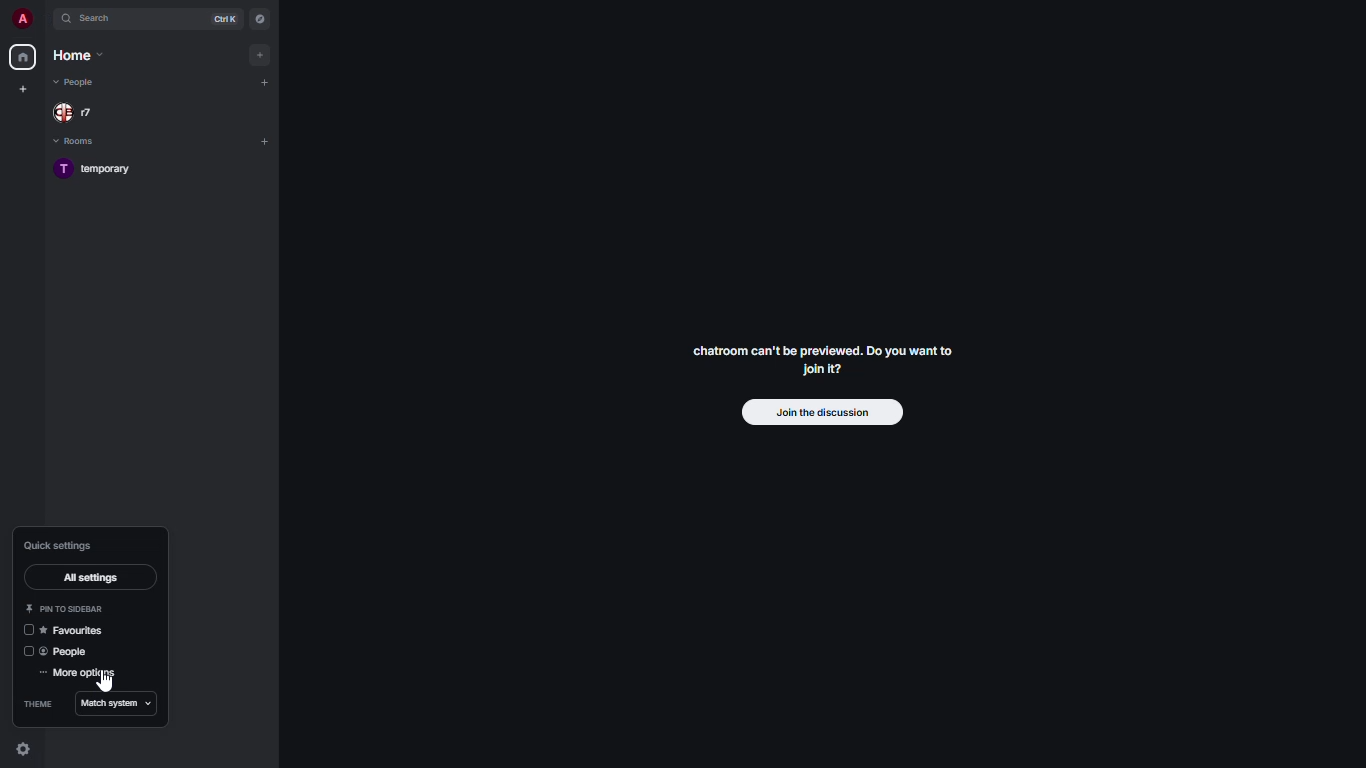 This screenshot has width=1366, height=768. Describe the element at coordinates (77, 83) in the screenshot. I see `people` at that location.